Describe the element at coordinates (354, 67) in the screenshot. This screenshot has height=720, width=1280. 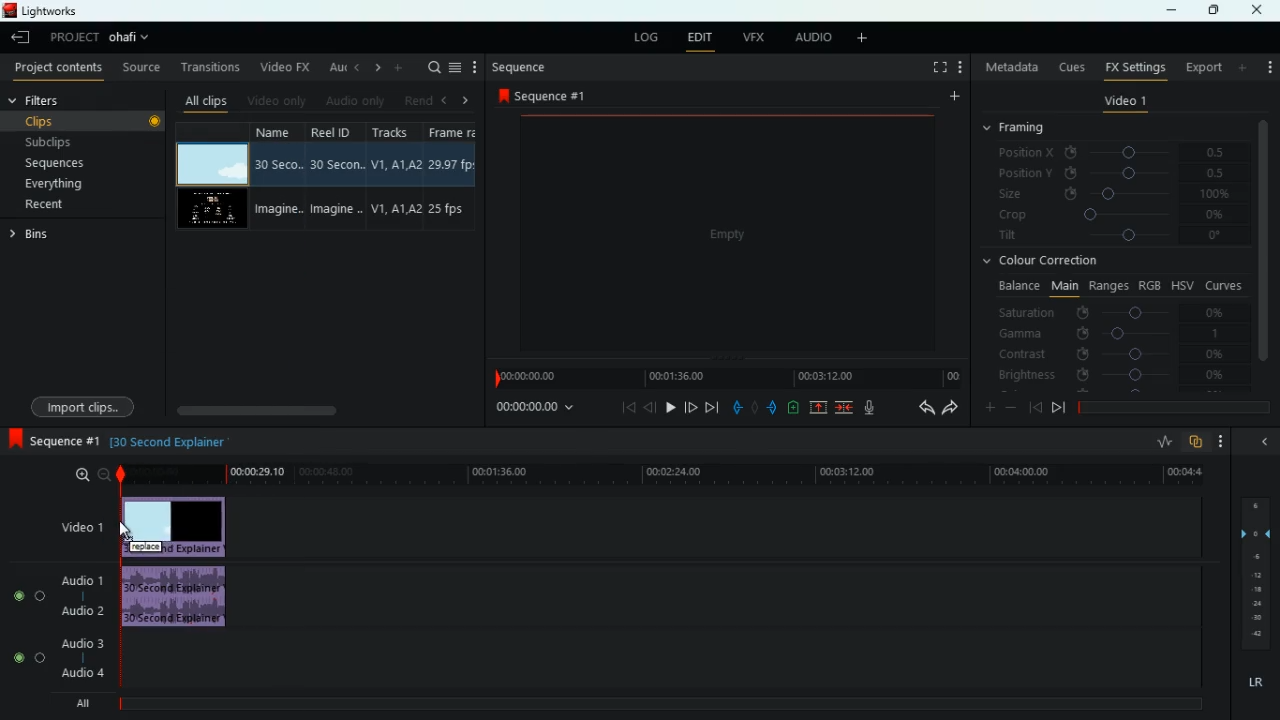
I see `left` at that location.